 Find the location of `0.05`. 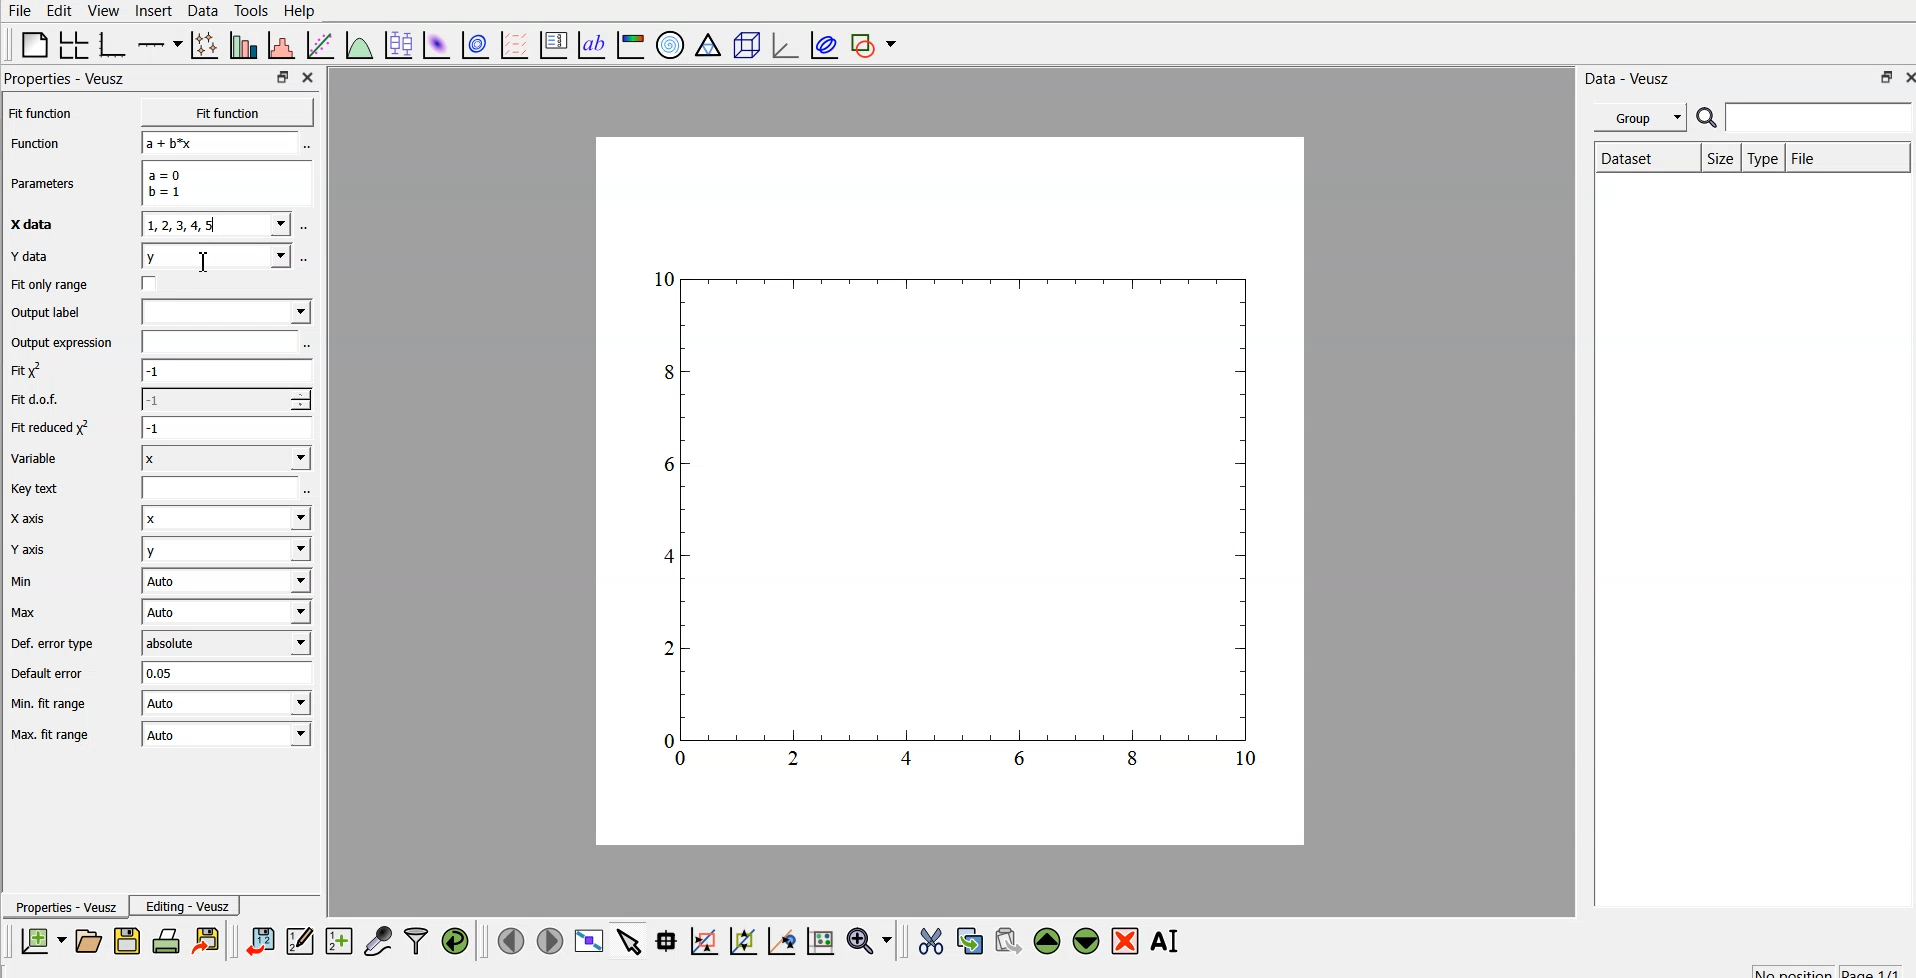

0.05 is located at coordinates (225, 674).